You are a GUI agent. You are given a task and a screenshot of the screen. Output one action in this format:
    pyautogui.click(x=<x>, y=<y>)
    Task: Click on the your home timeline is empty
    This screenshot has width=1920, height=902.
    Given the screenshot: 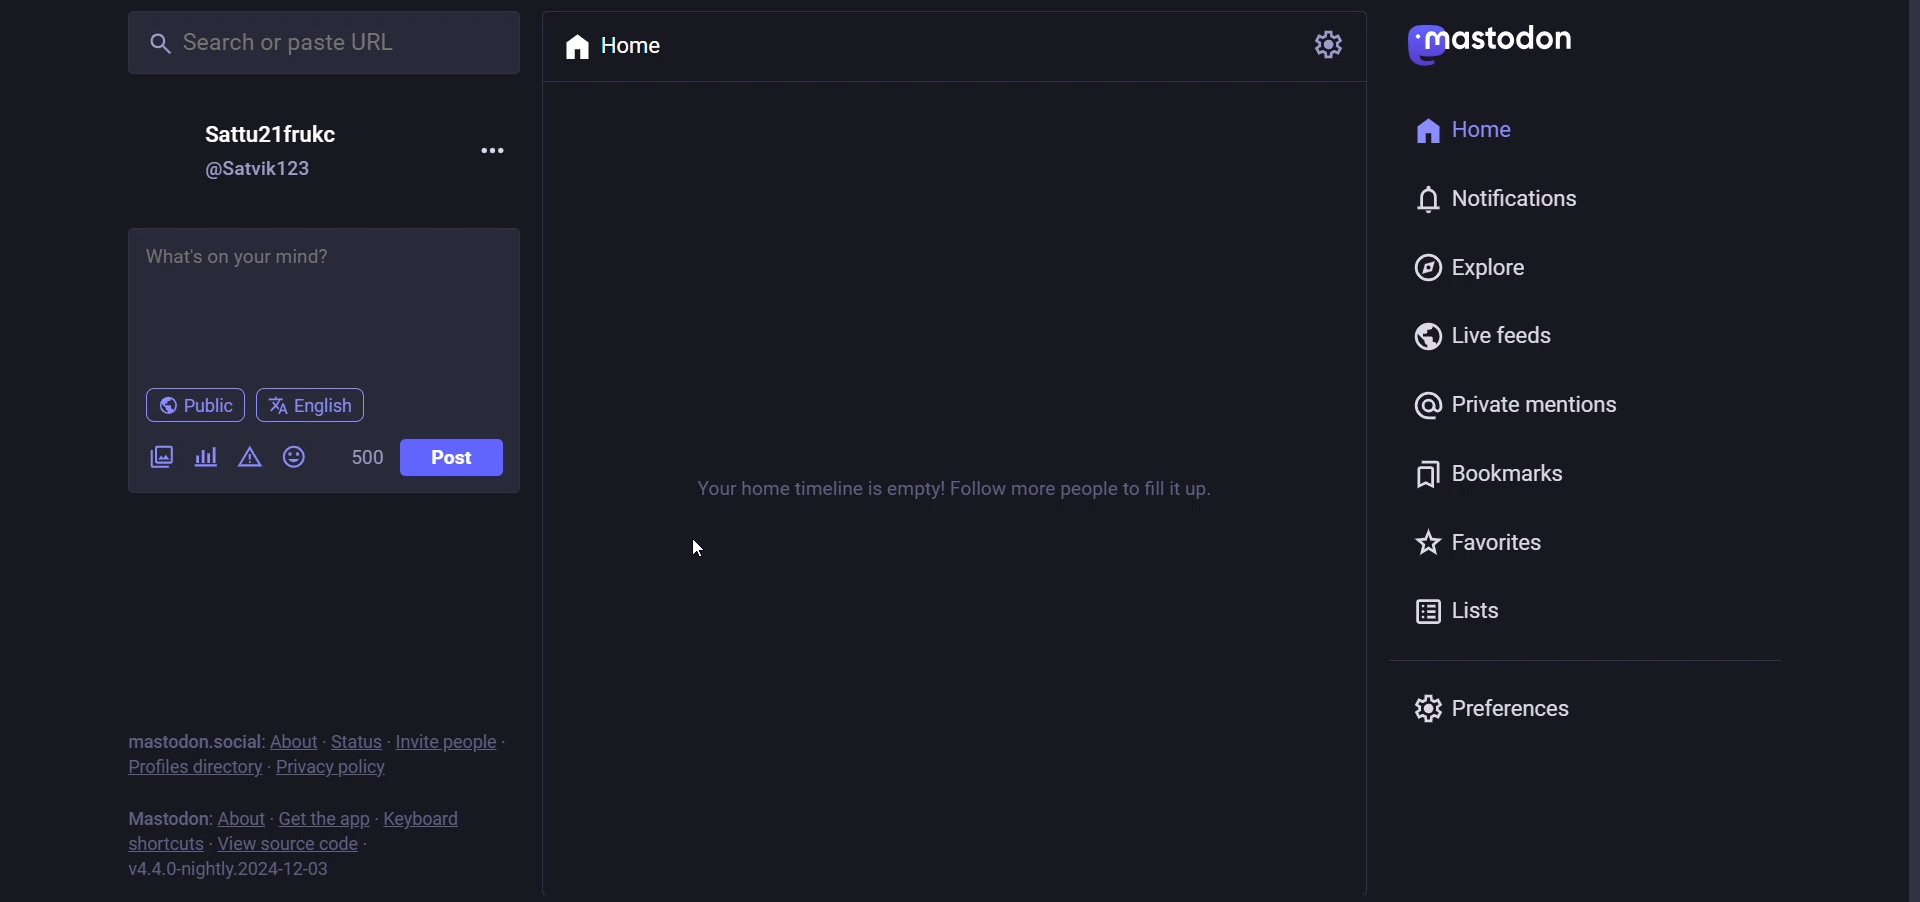 What is the action you would take?
    pyautogui.click(x=947, y=491)
    